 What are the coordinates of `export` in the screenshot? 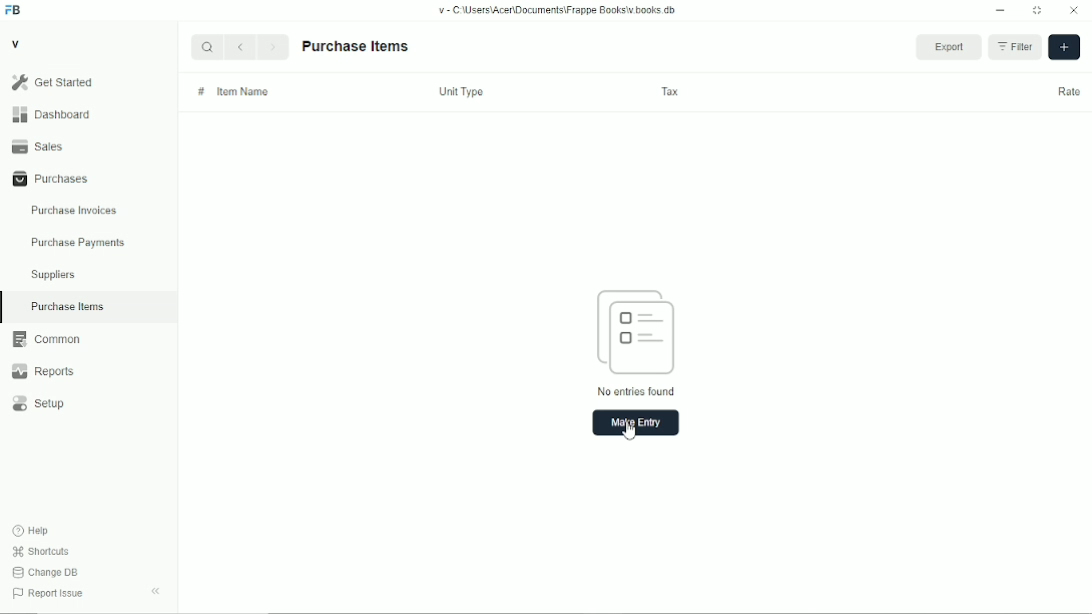 It's located at (950, 47).